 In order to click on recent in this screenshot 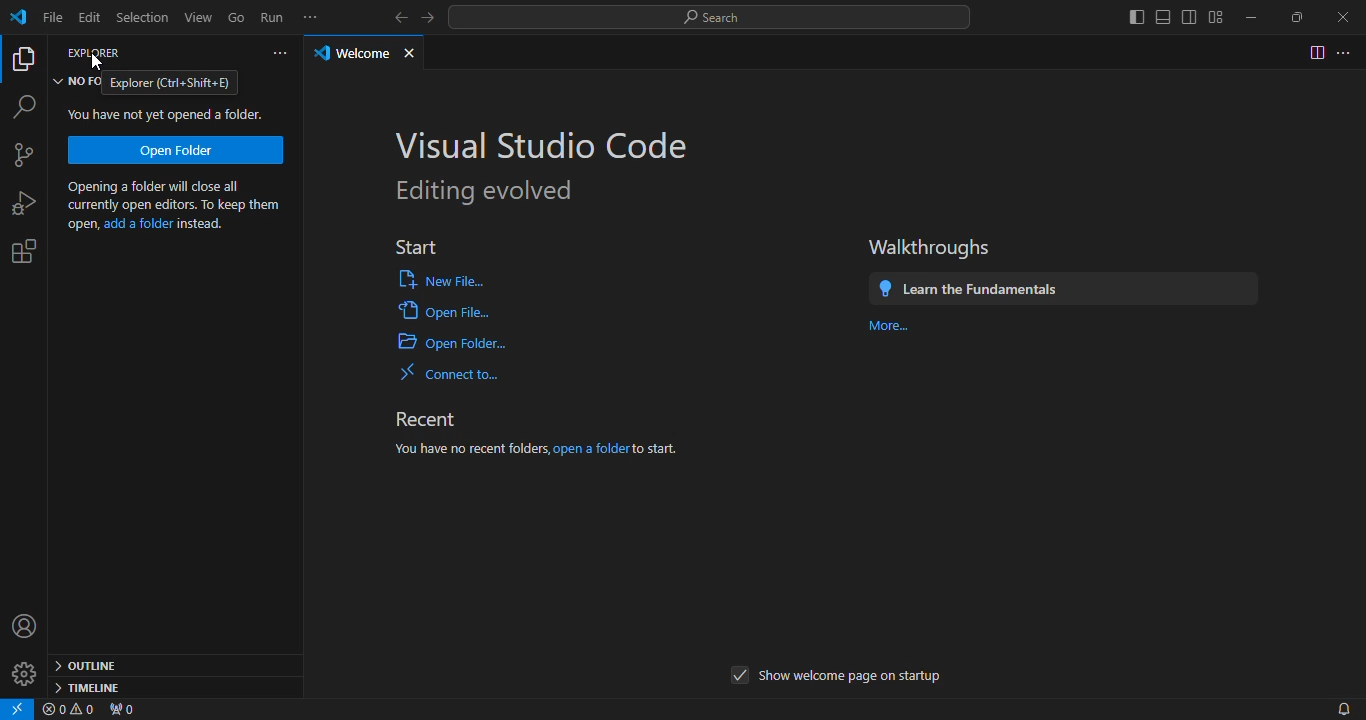, I will do `click(433, 415)`.